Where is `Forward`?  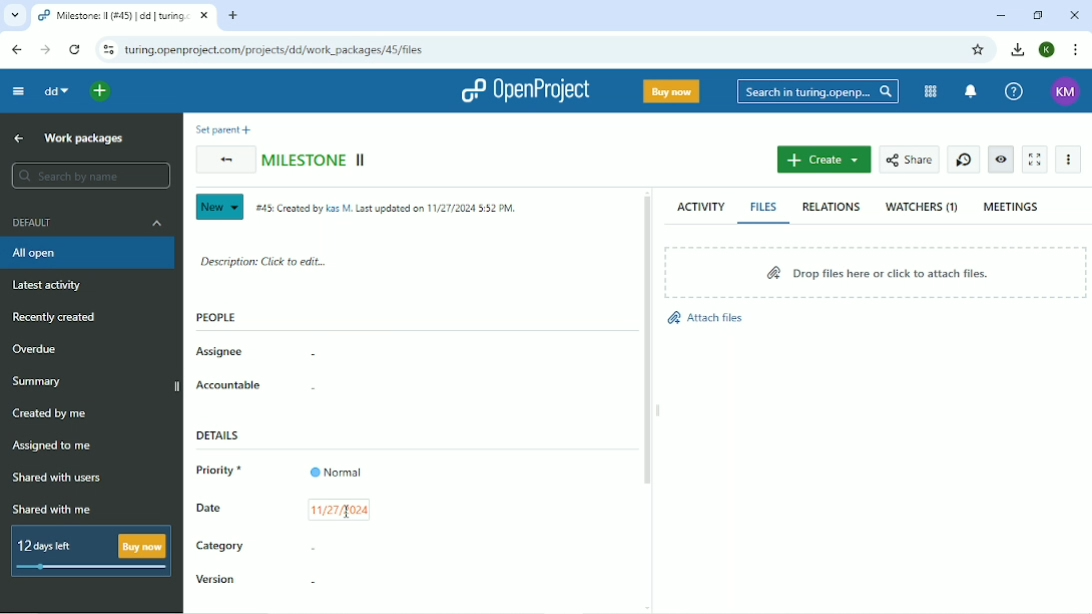
Forward is located at coordinates (47, 51).